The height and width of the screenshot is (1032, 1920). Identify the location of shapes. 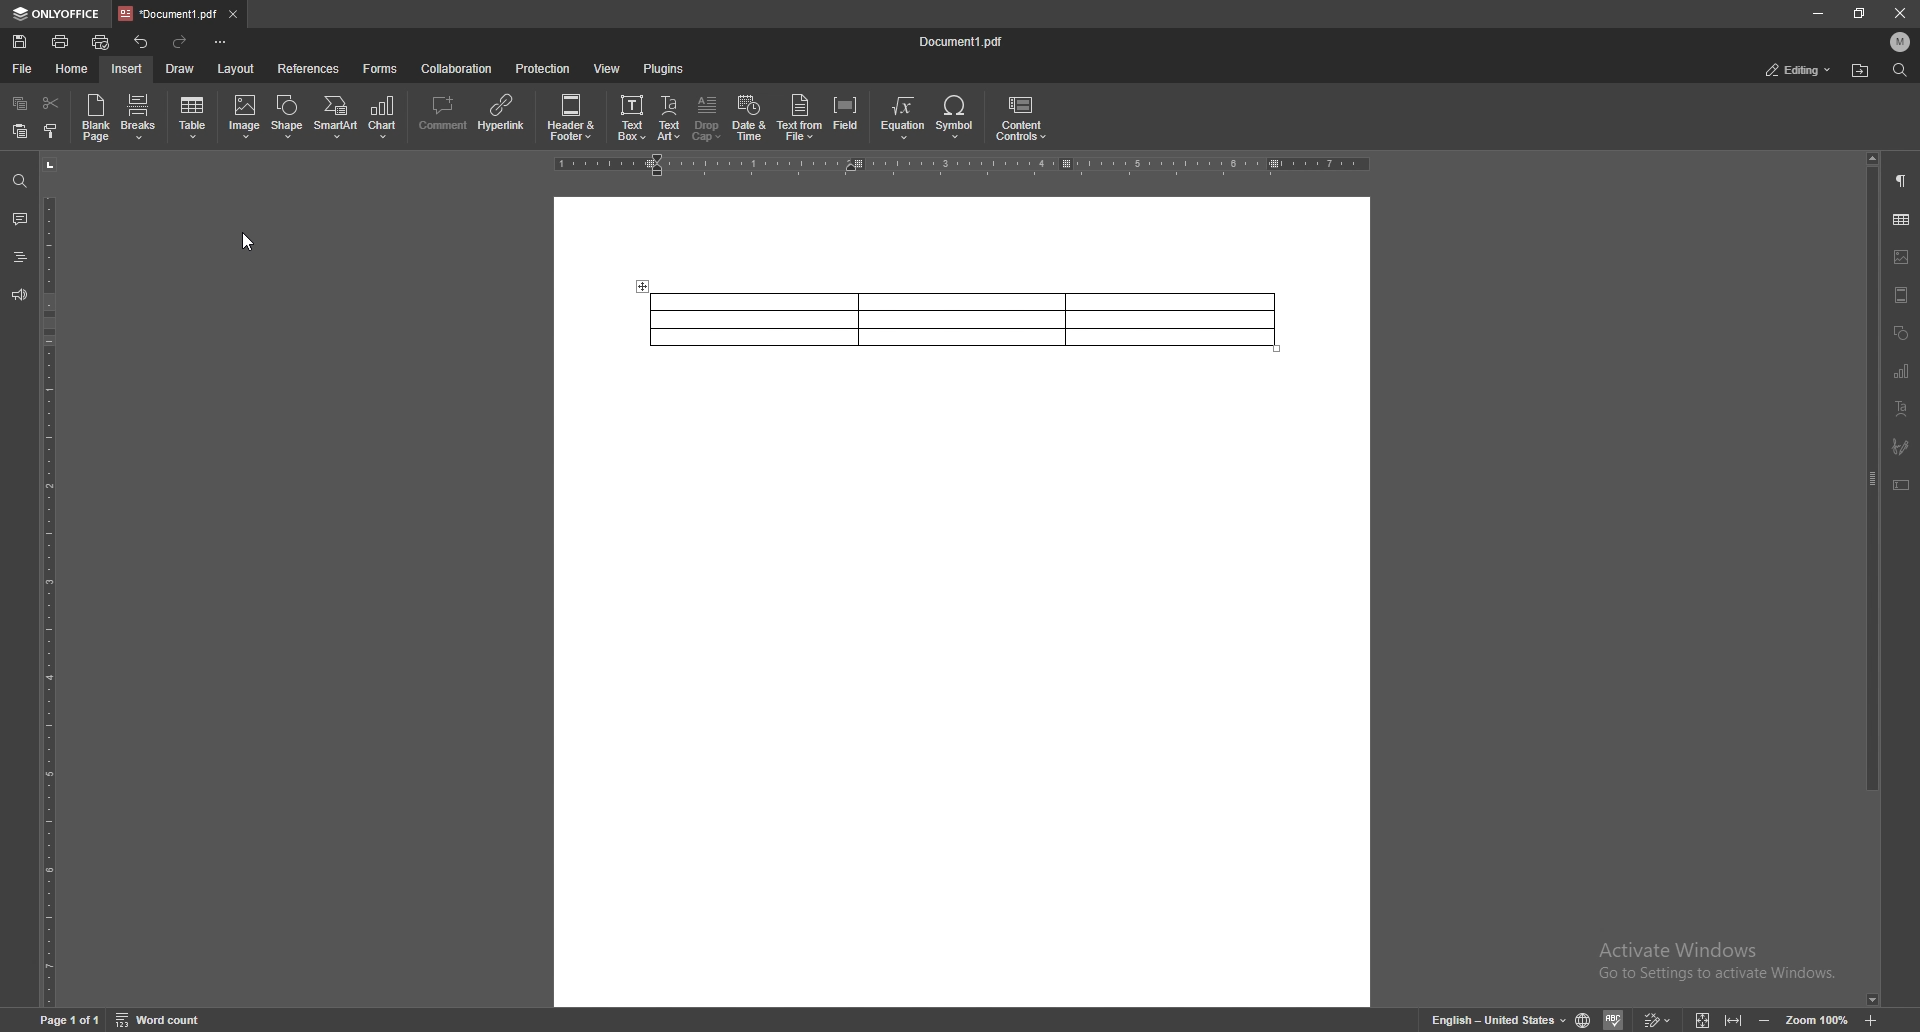
(1900, 334).